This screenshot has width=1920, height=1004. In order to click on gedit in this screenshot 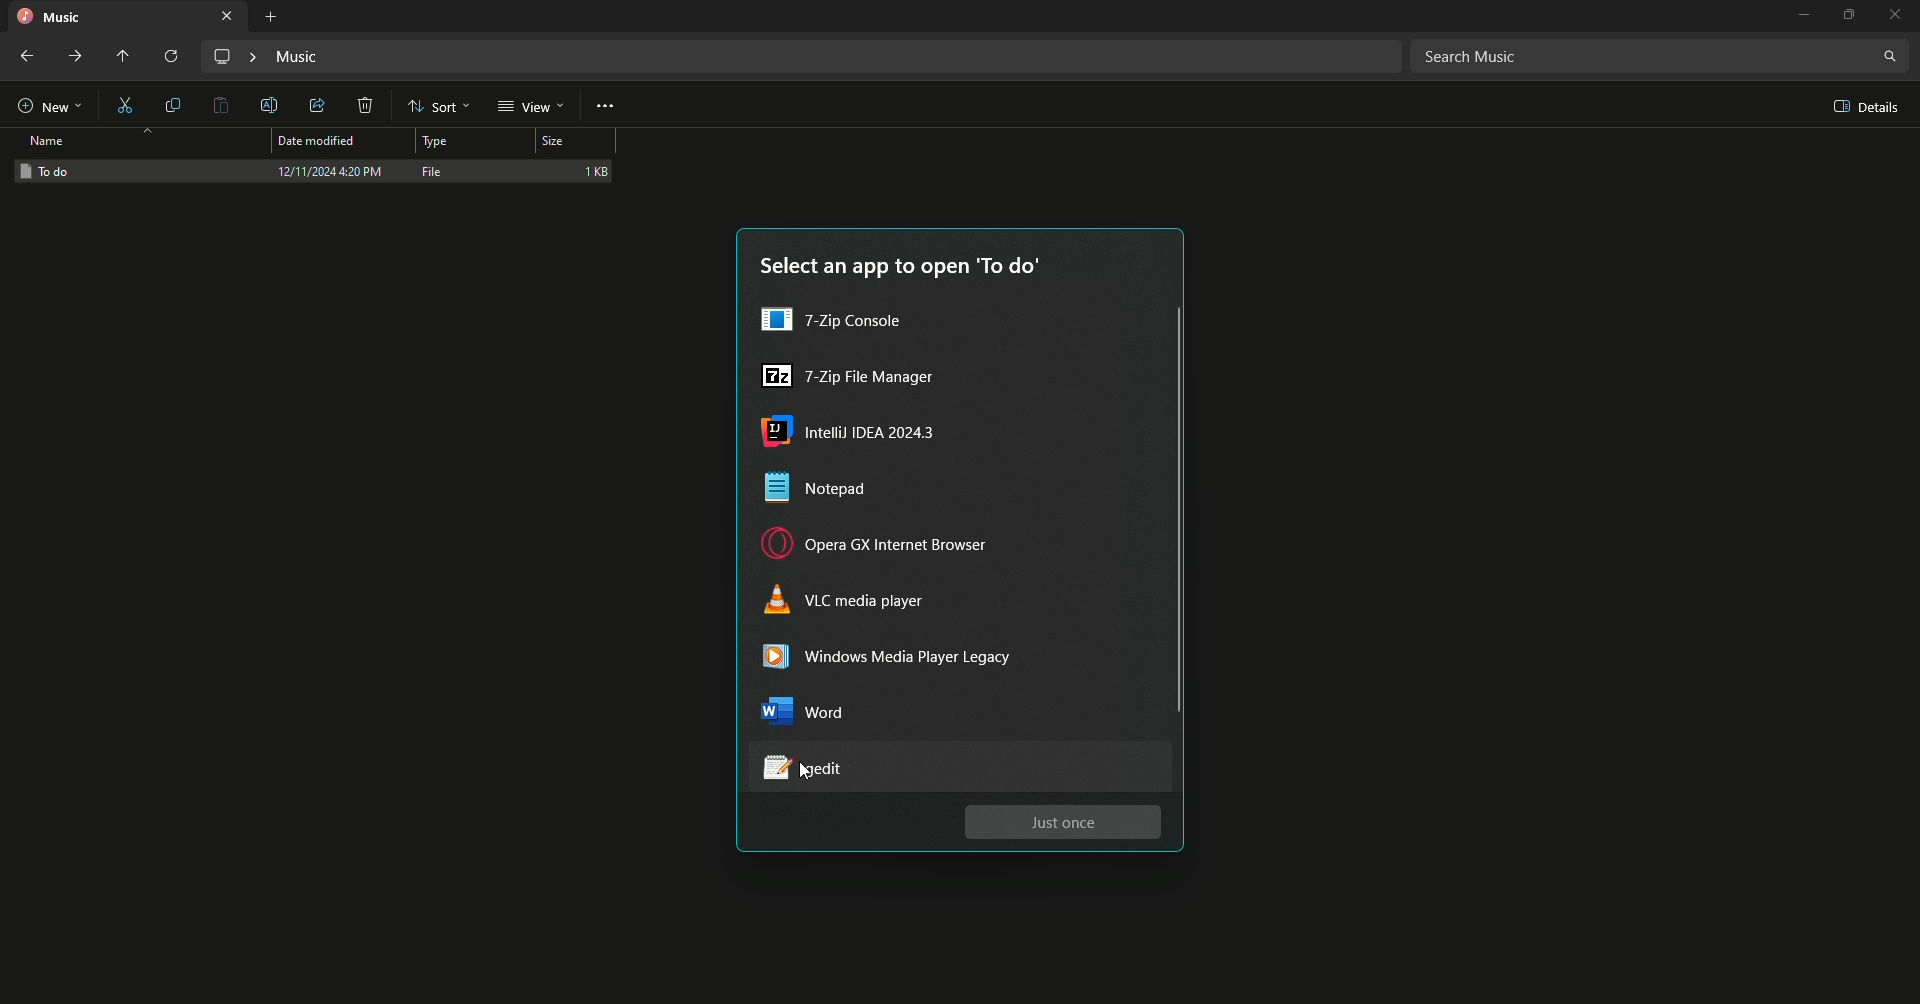, I will do `click(828, 768)`.